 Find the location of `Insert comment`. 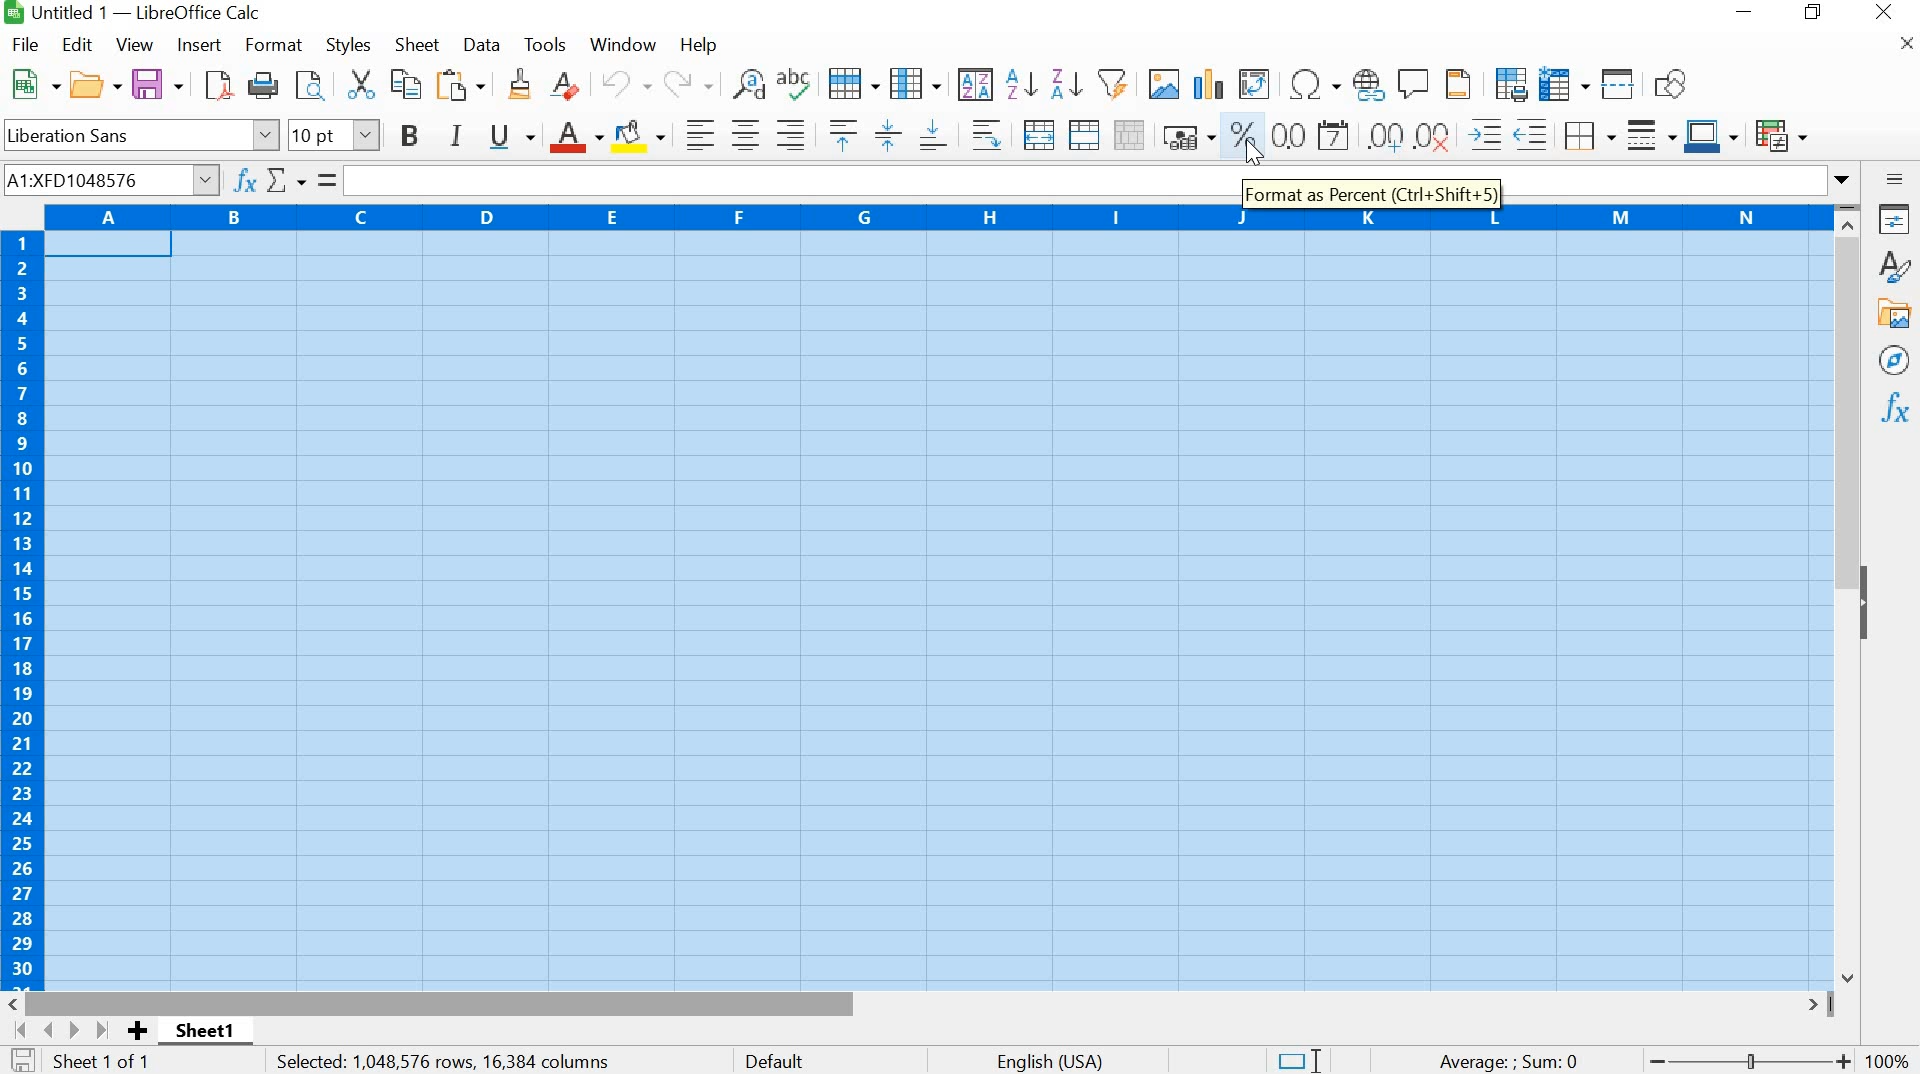

Insert comment is located at coordinates (1411, 84).